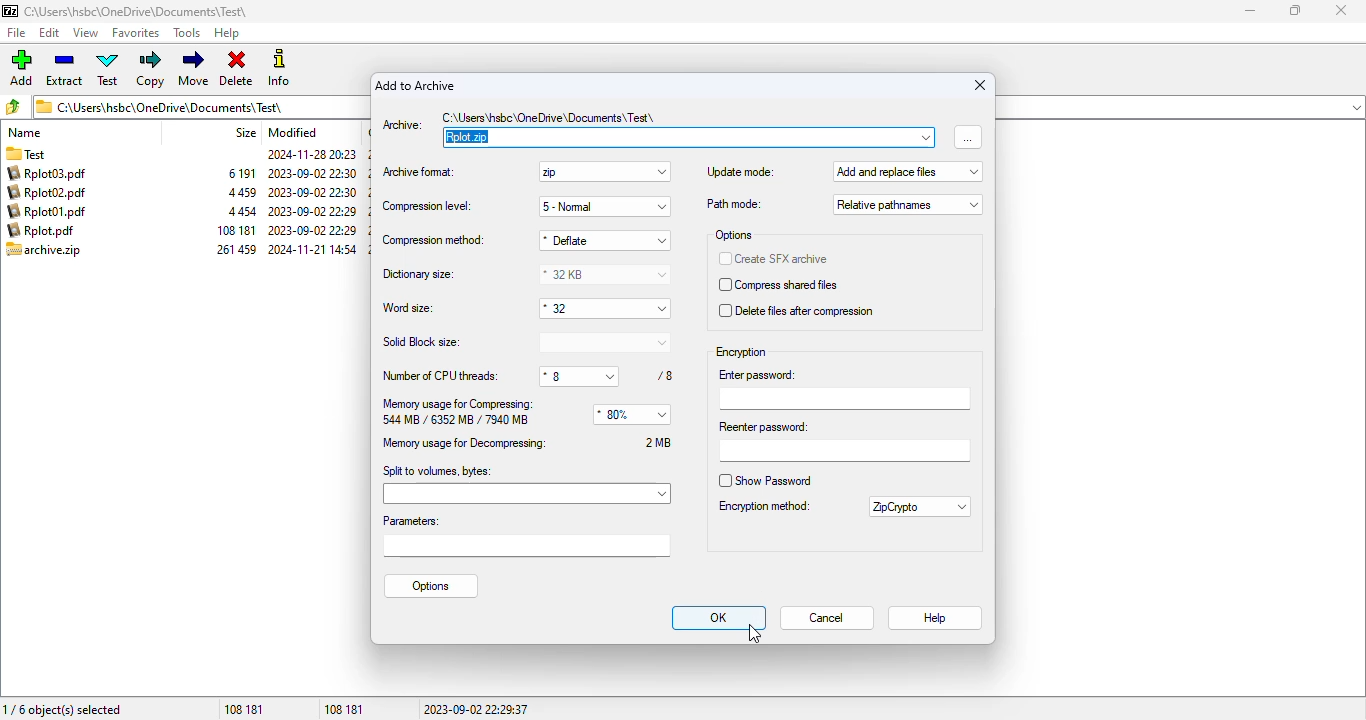 The image size is (1366, 720). I want to click on add, so click(21, 67).